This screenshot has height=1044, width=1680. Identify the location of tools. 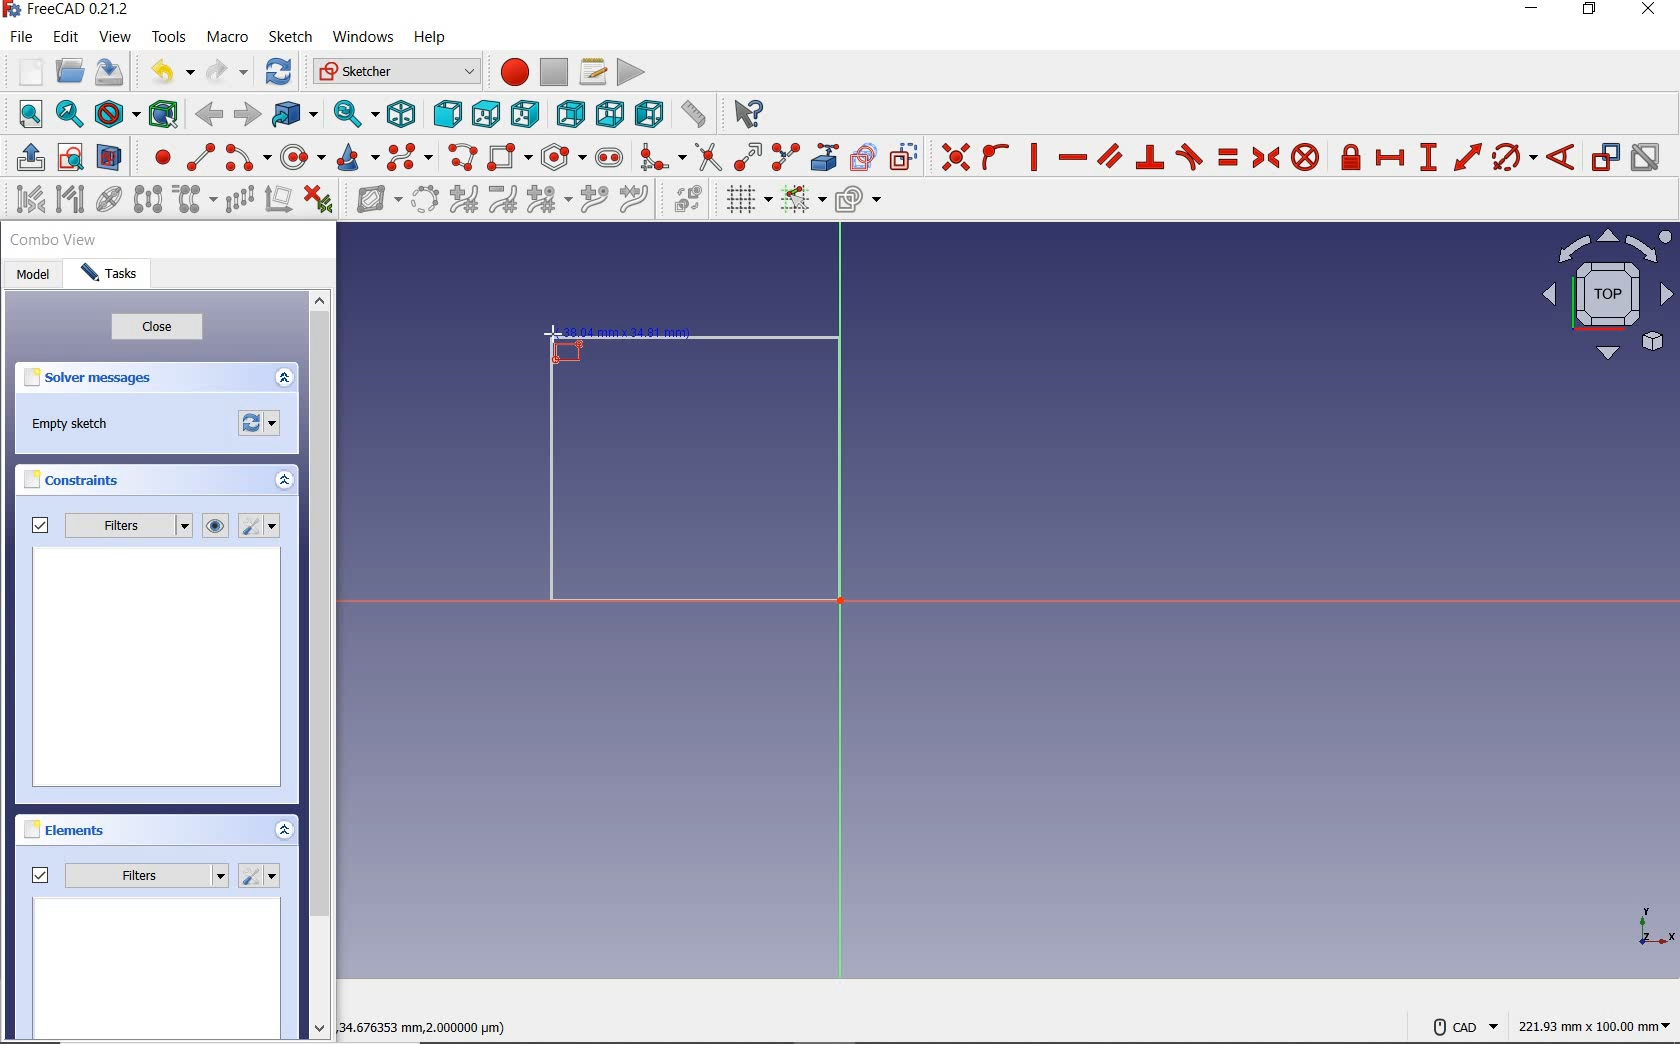
(168, 38).